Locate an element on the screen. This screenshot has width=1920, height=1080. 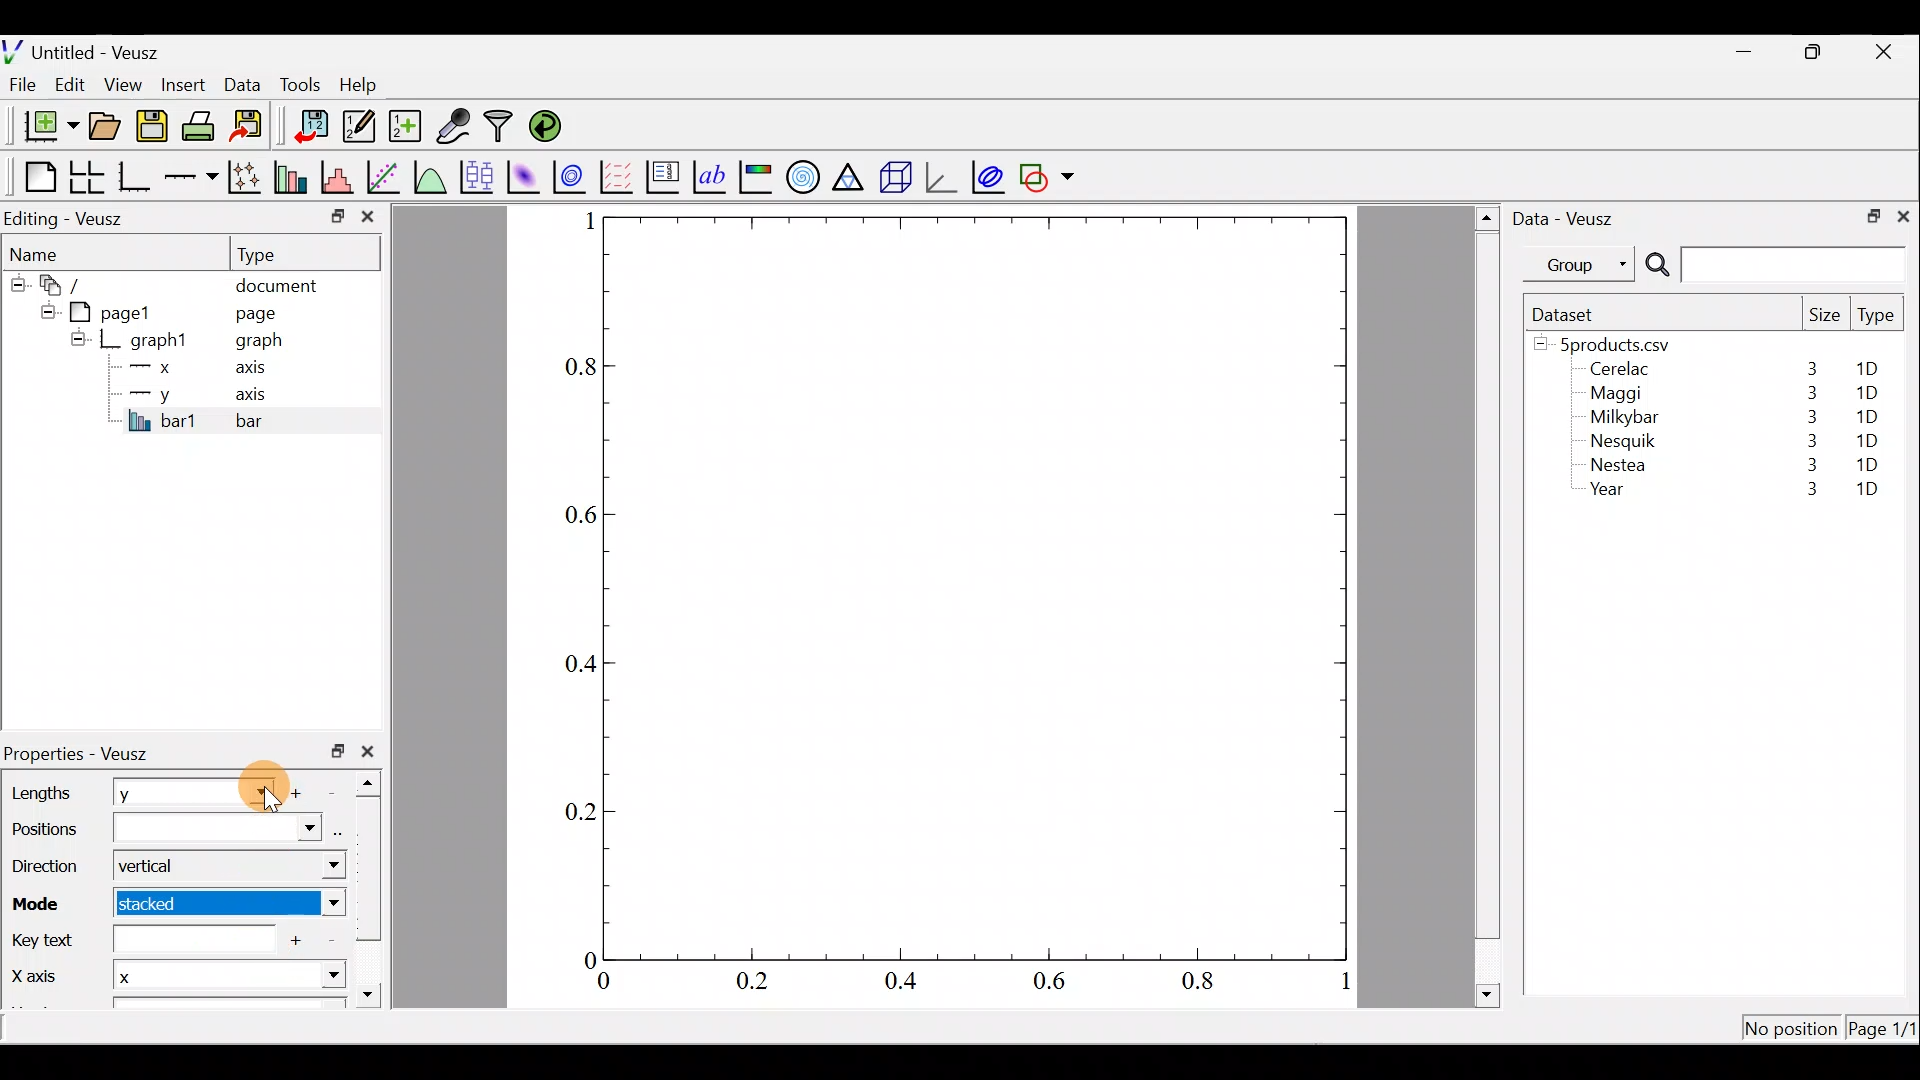
restore down is located at coordinates (1816, 52).